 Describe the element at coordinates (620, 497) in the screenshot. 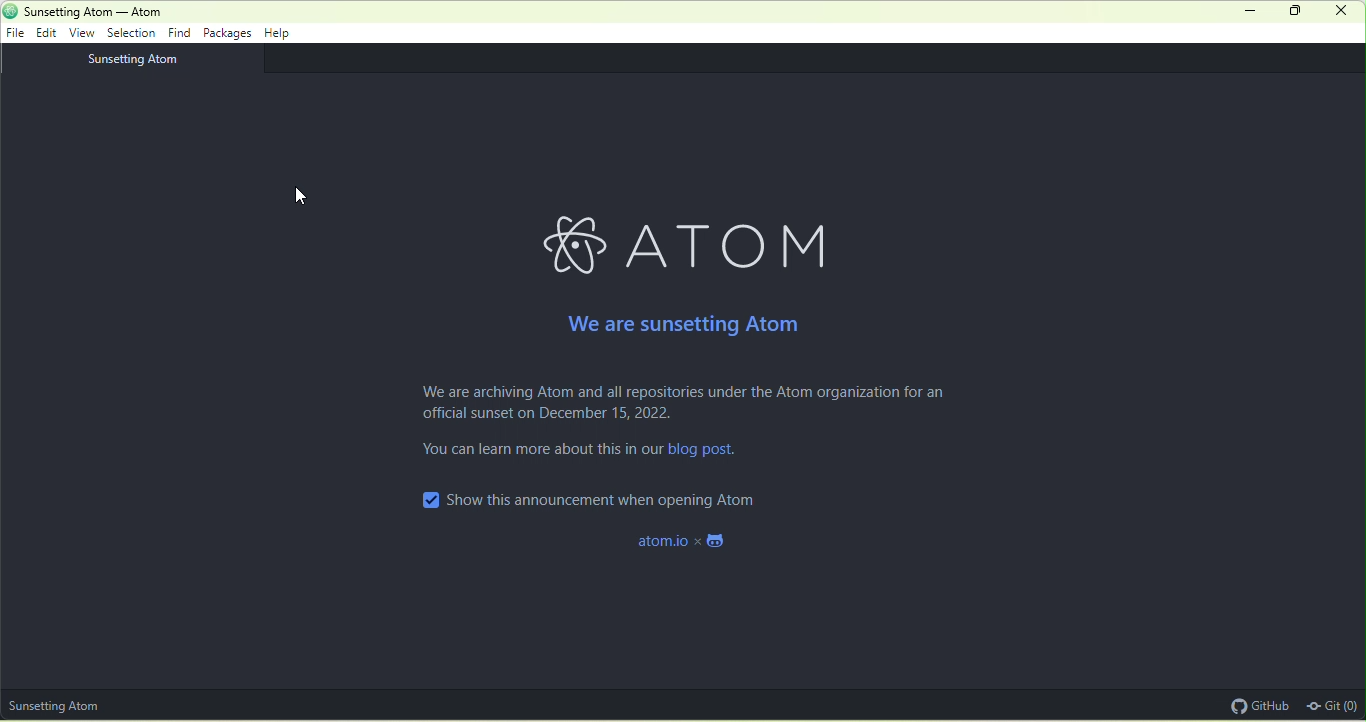

I see `show this announcement when opening atom` at that location.